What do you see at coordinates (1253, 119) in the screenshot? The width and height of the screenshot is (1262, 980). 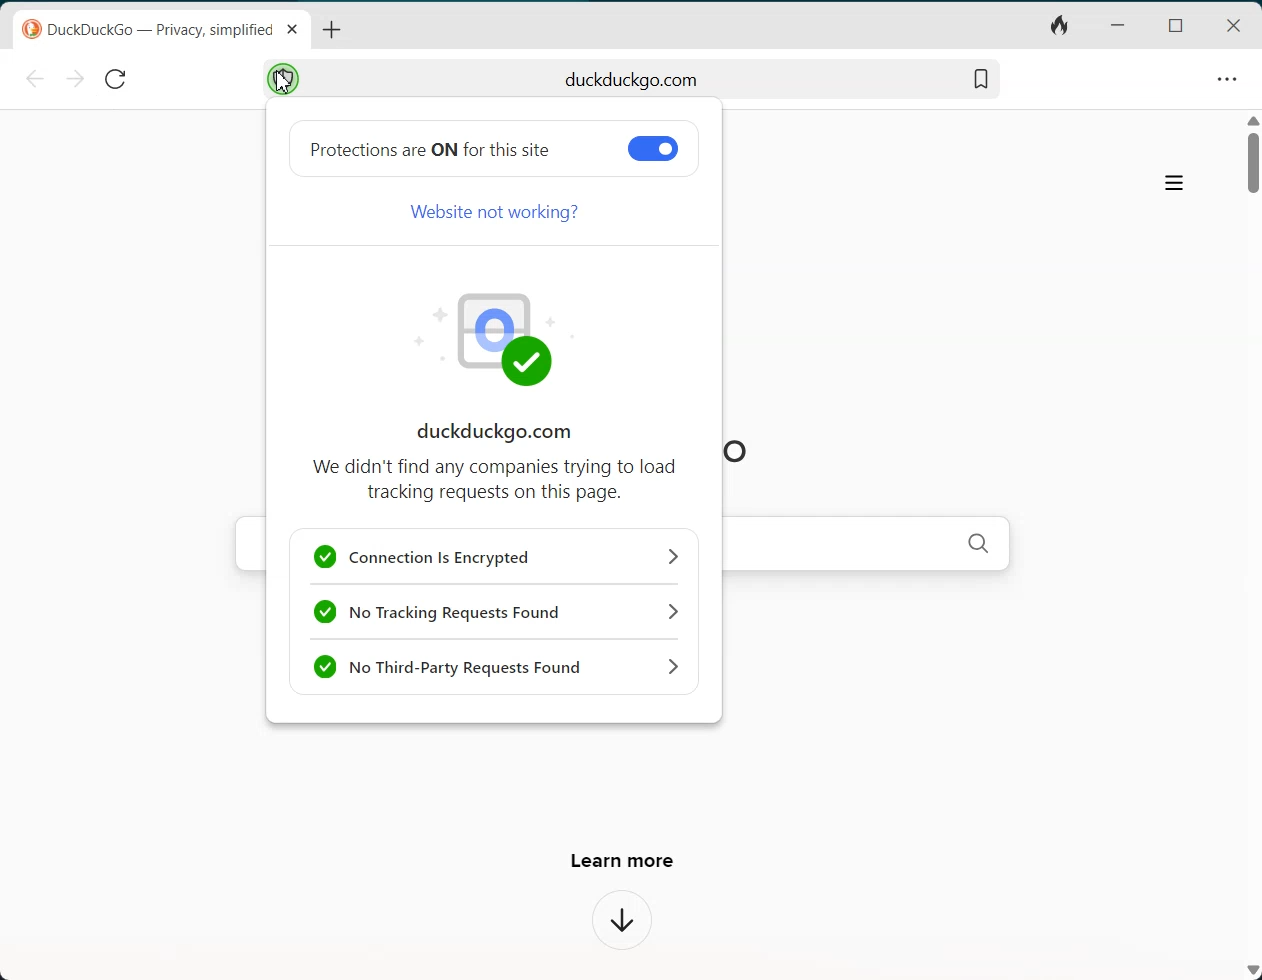 I see `scroll up` at bounding box center [1253, 119].